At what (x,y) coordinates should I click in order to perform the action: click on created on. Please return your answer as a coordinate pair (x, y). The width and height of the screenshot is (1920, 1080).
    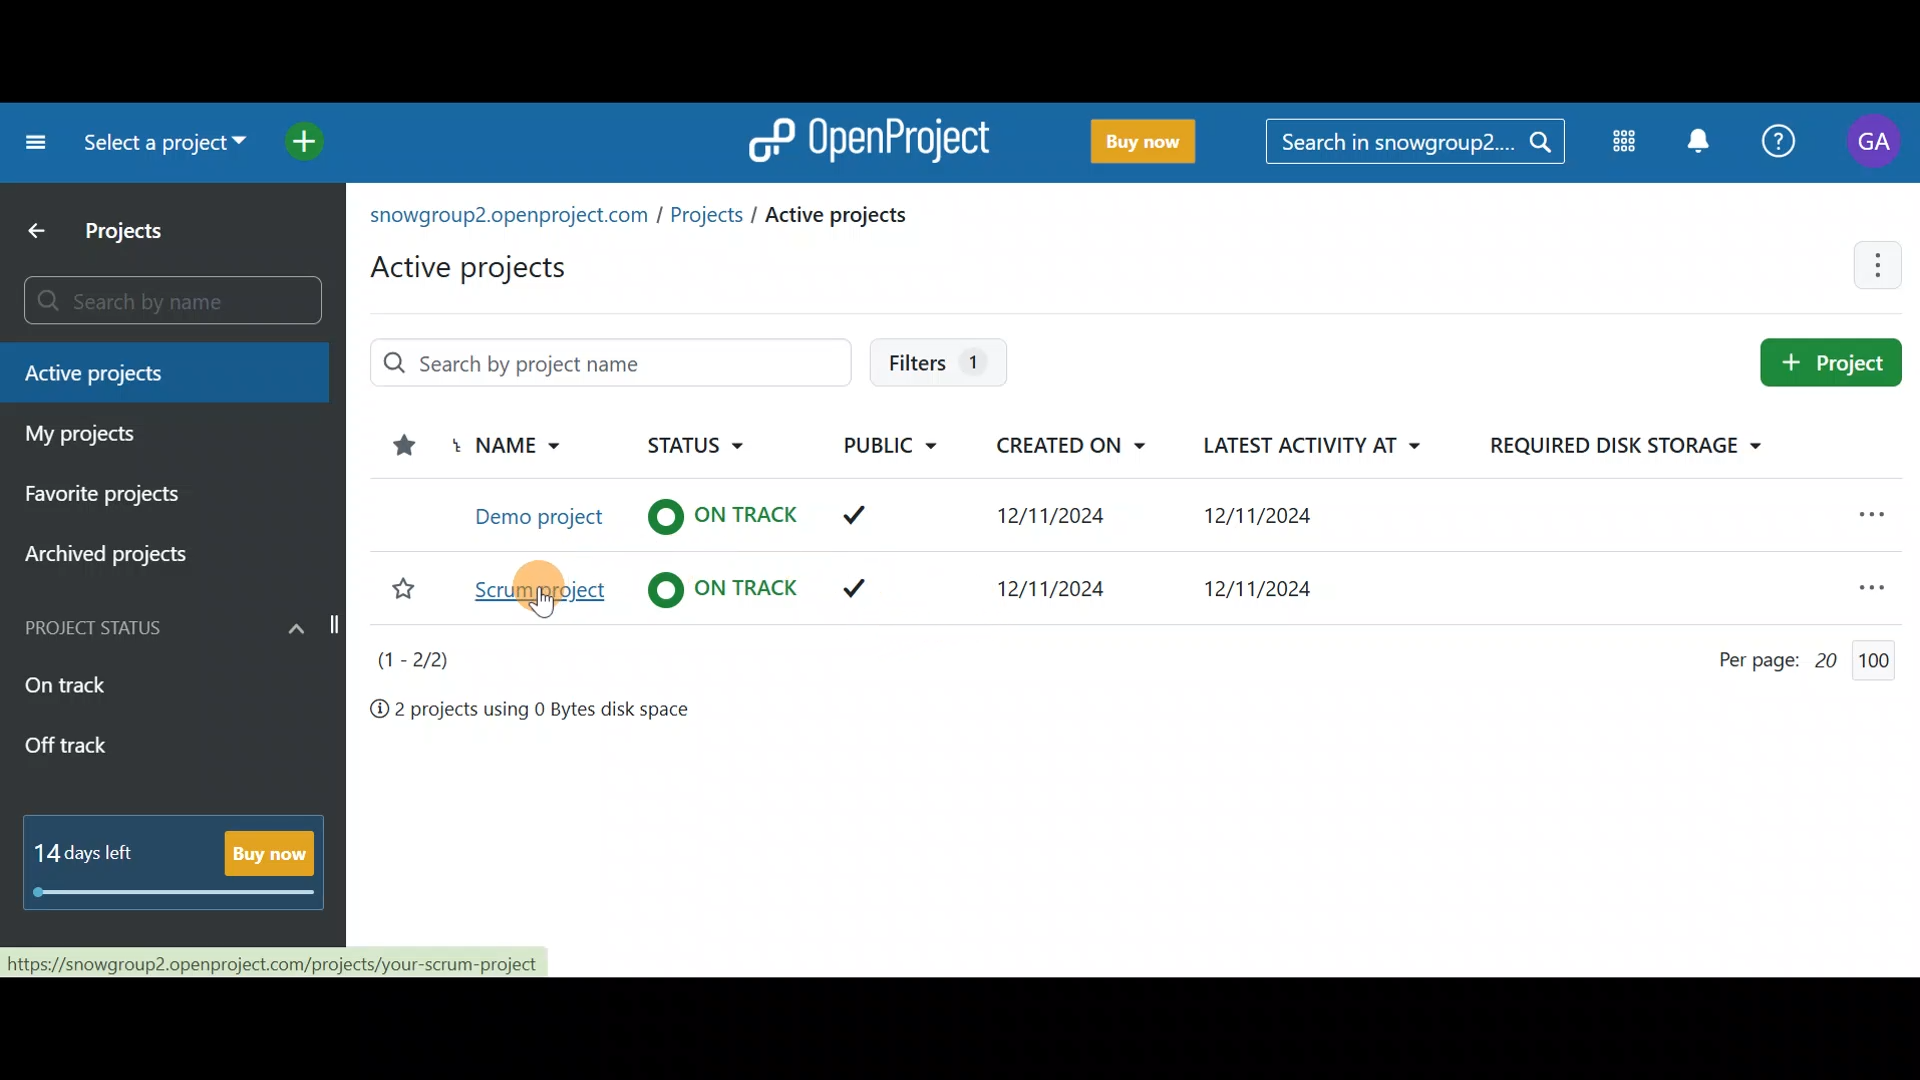
    Looking at the image, I should click on (1056, 591).